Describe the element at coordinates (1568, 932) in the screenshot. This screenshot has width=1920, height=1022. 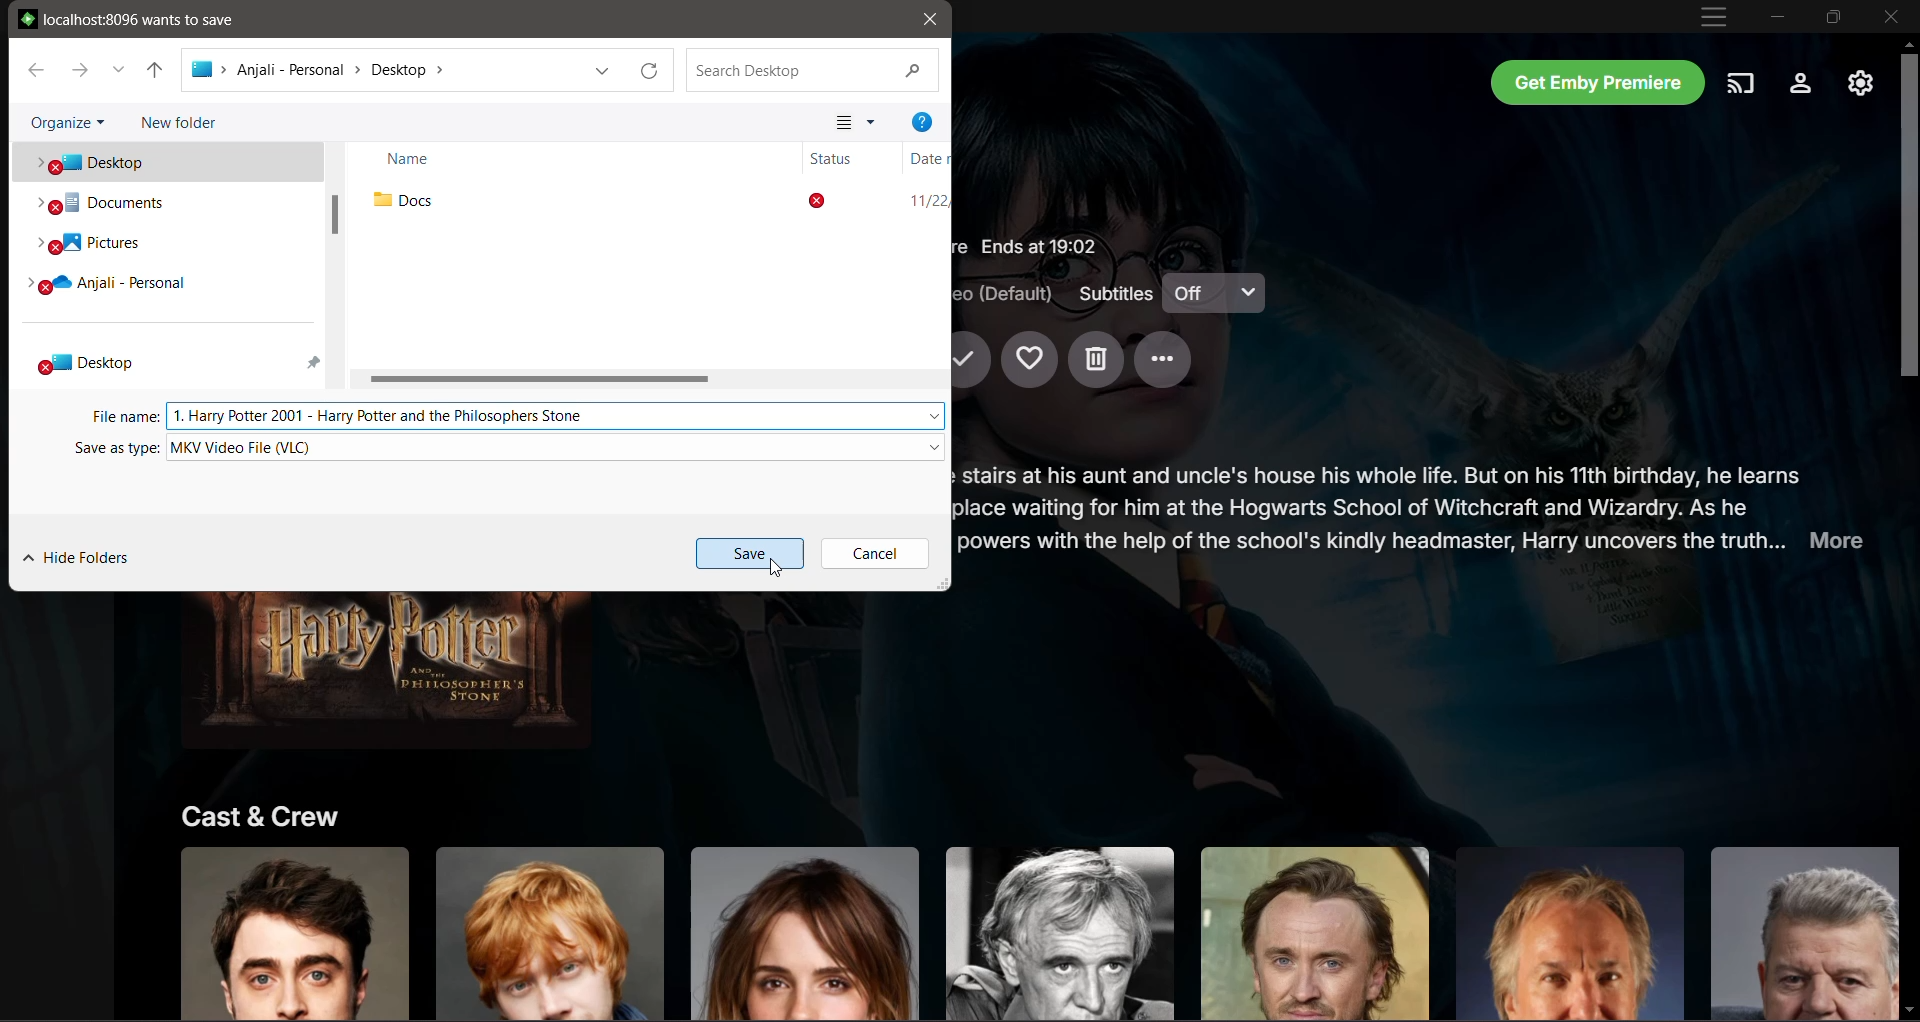
I see `Click to know more about actor` at that location.